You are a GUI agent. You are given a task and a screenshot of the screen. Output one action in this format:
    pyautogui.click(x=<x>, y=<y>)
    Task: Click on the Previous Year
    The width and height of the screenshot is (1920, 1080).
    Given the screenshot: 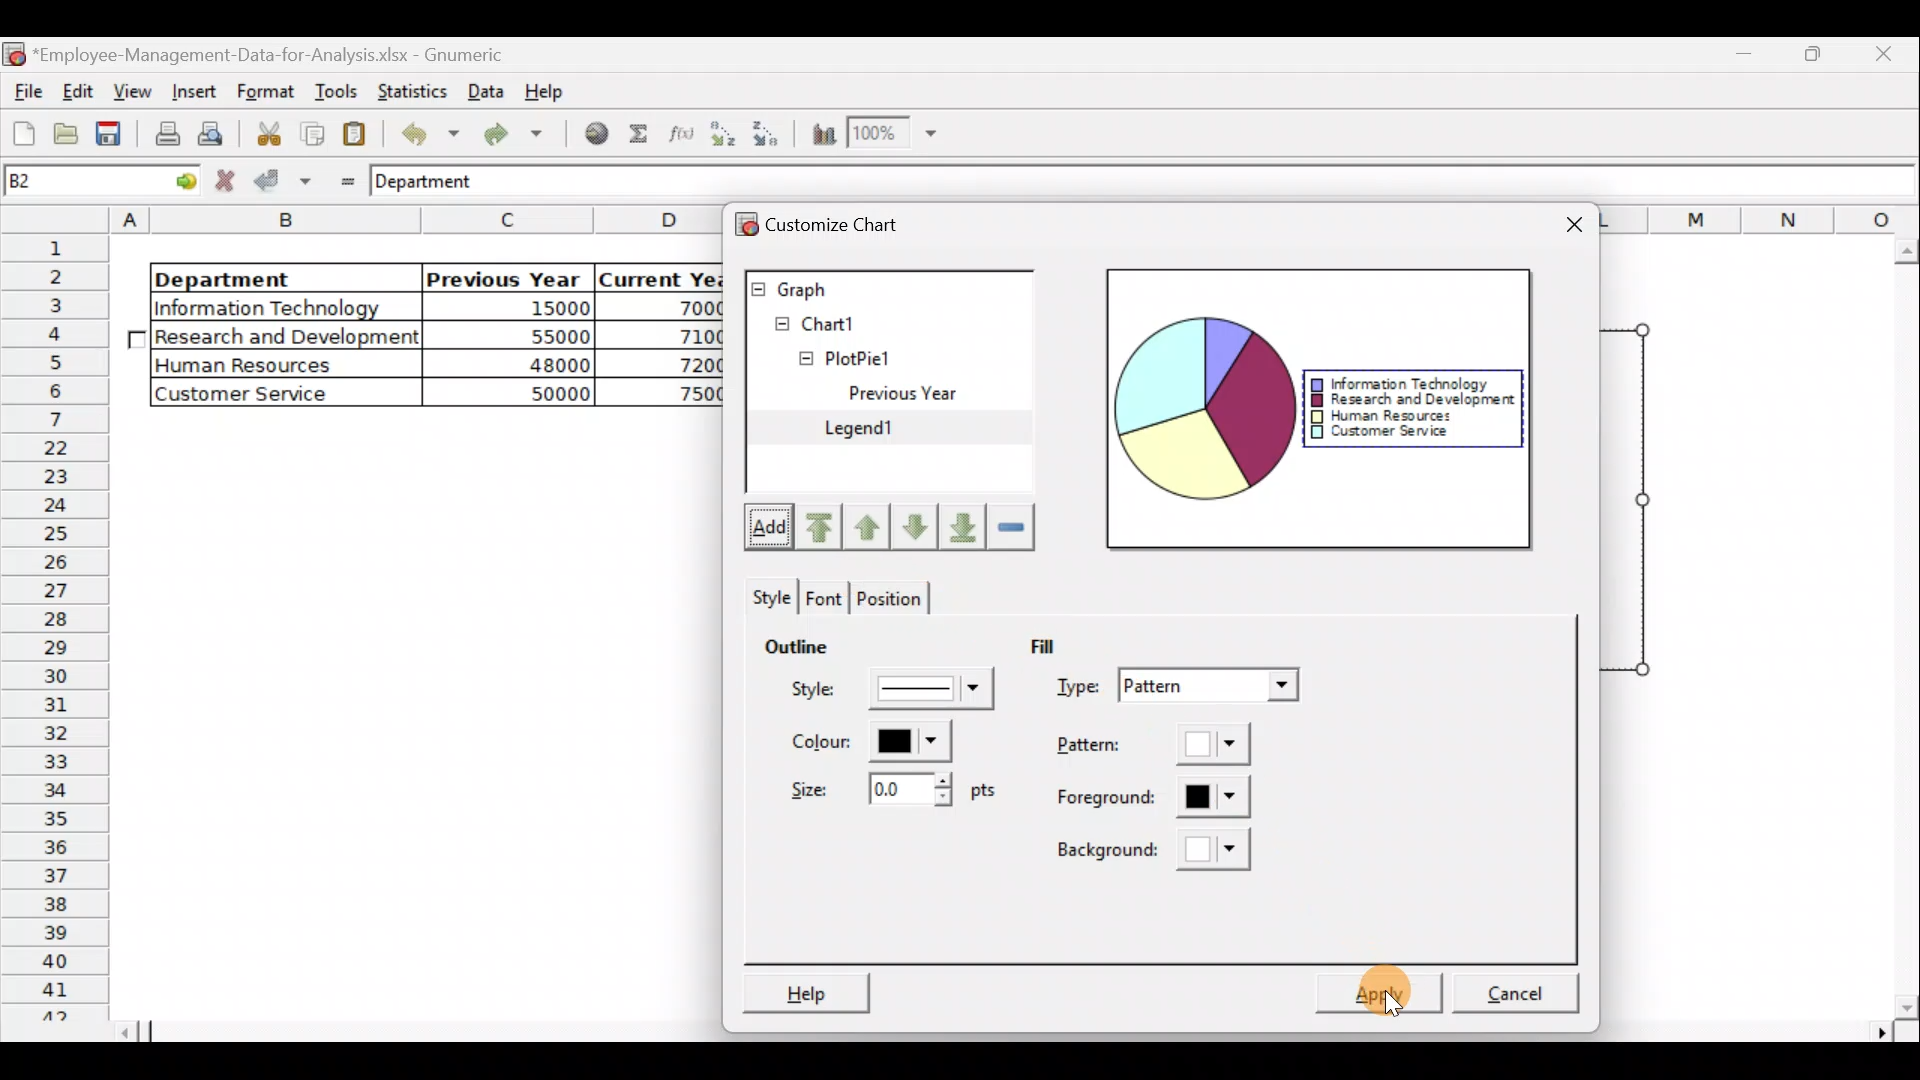 What is the action you would take?
    pyautogui.click(x=504, y=275)
    